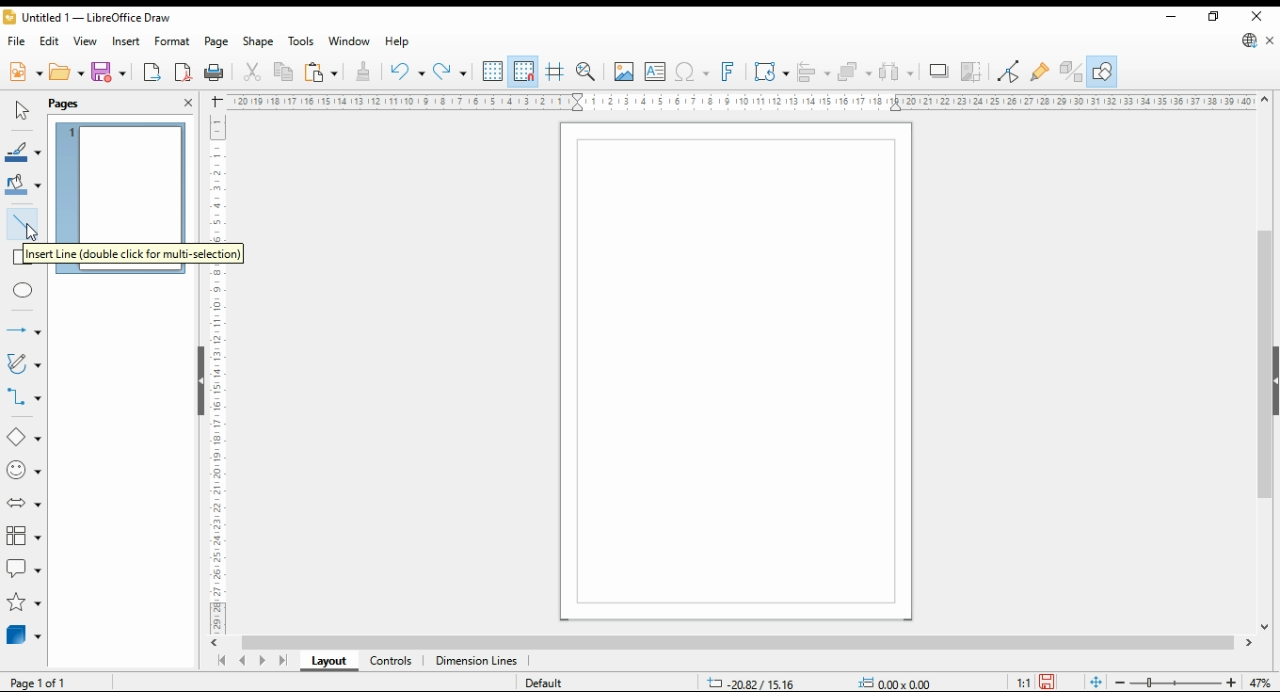 The width and height of the screenshot is (1280, 692). I want to click on save, so click(110, 72).